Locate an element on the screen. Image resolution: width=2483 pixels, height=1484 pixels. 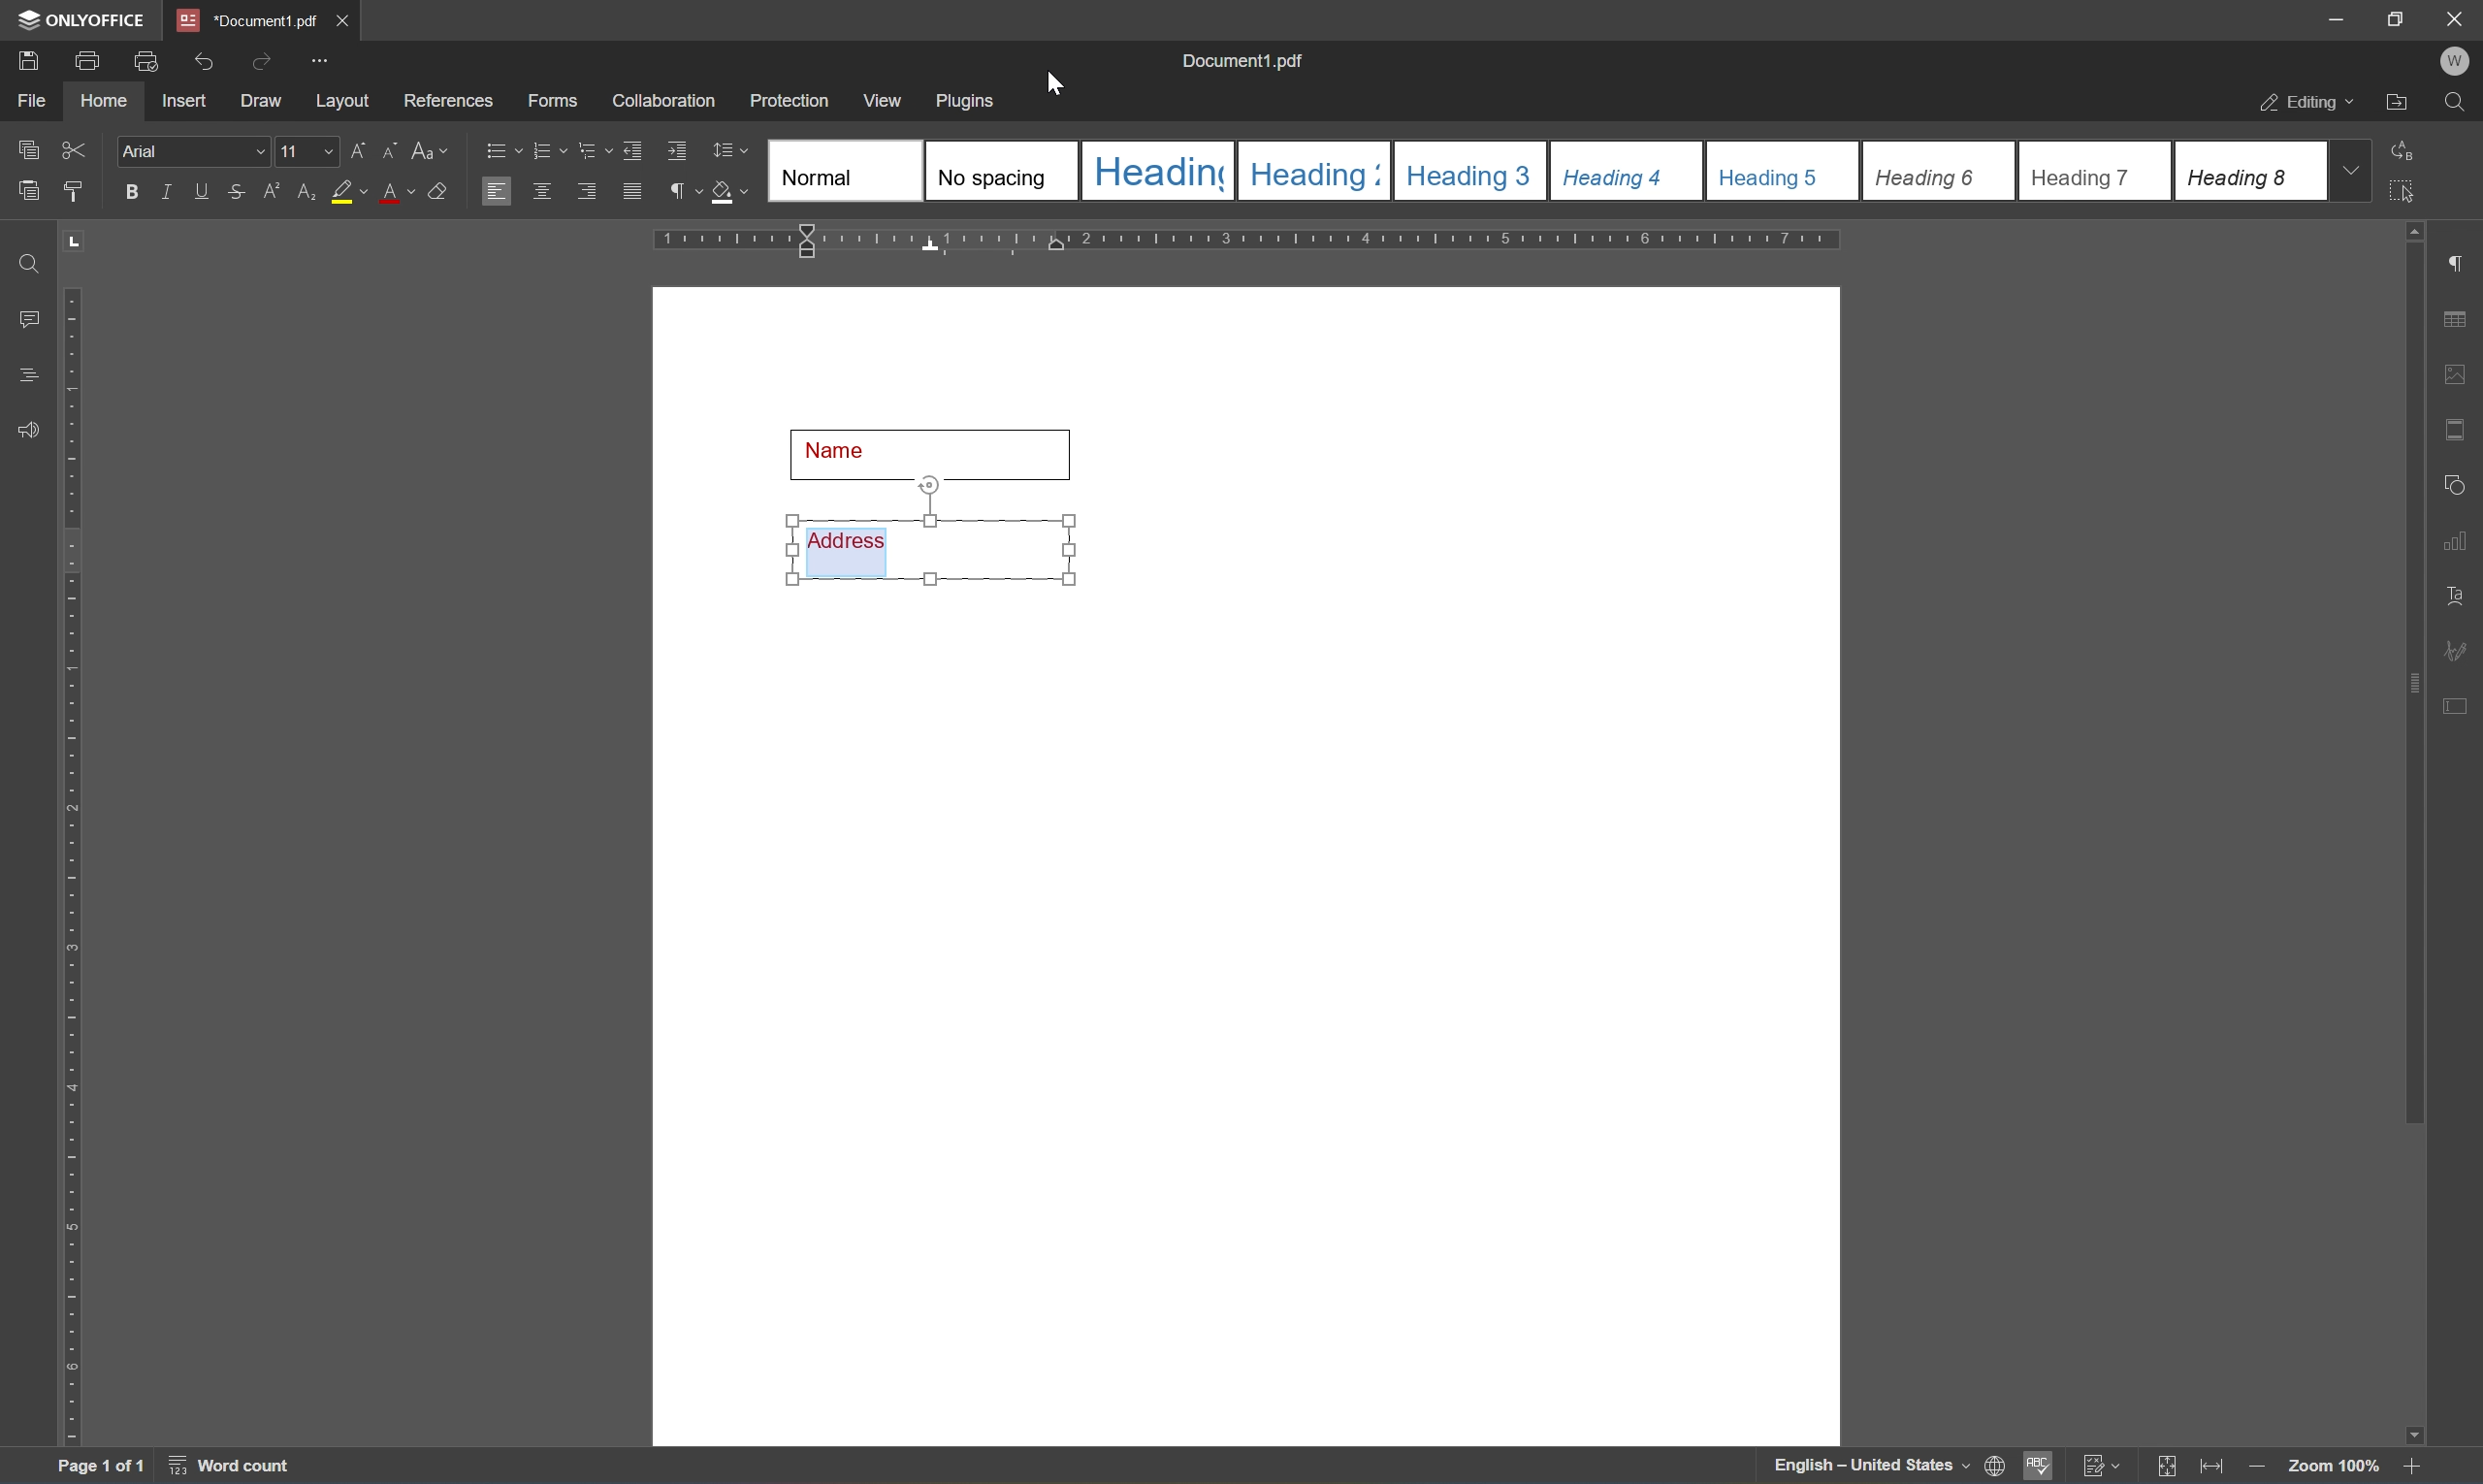
highlight color is located at coordinates (348, 192).